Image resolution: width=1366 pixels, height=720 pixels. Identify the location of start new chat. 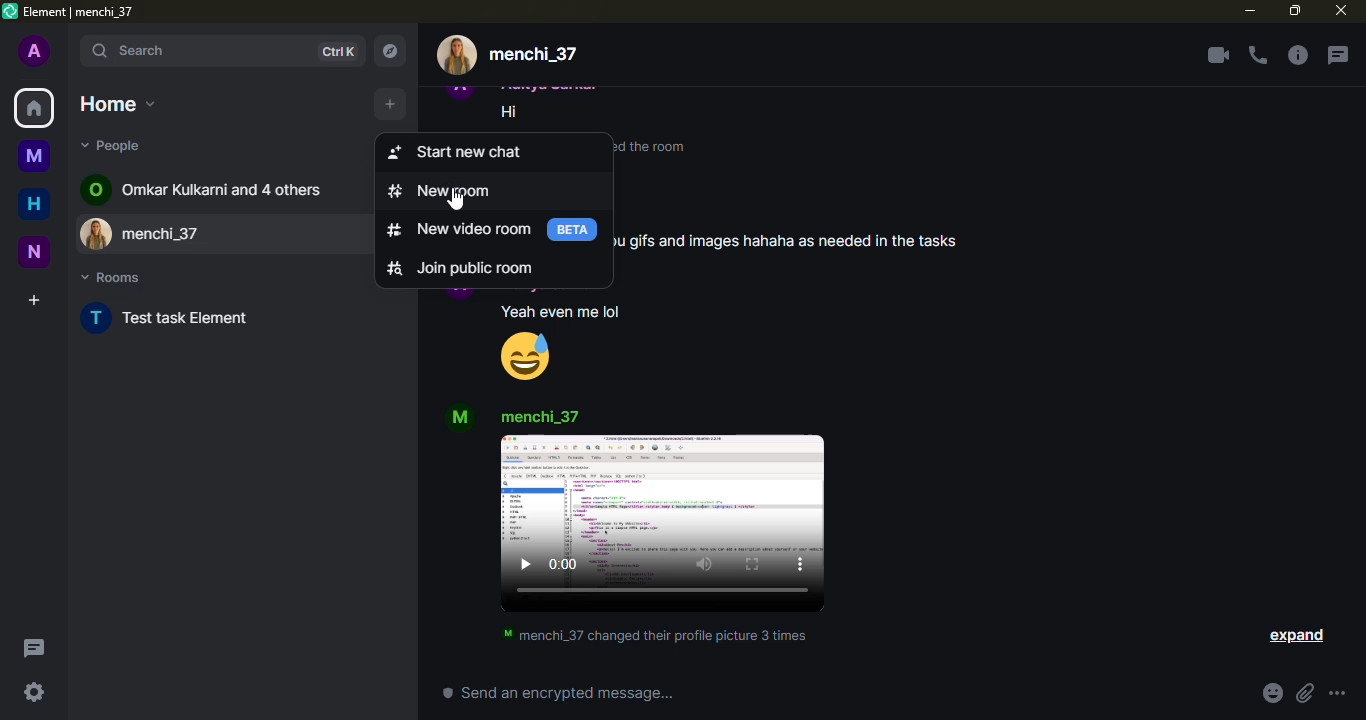
(493, 152).